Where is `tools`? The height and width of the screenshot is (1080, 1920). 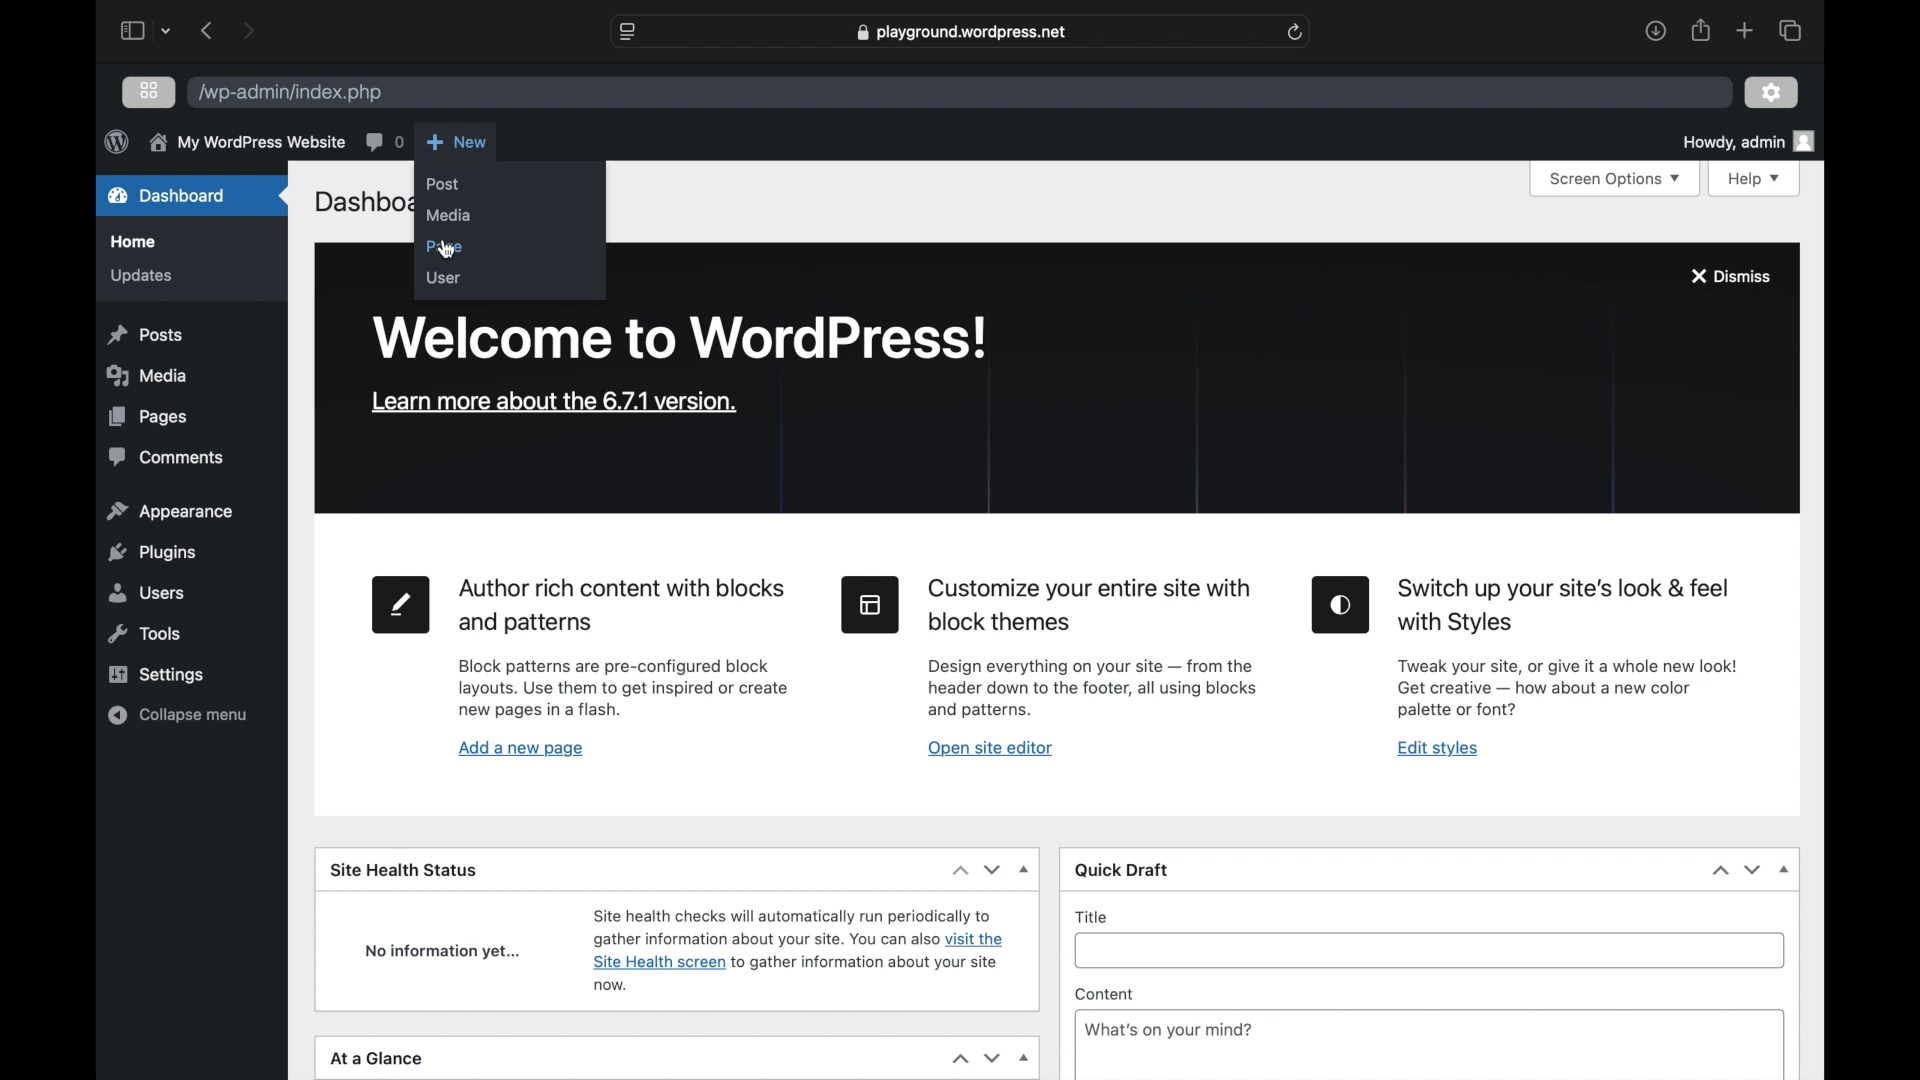
tools is located at coordinates (143, 635).